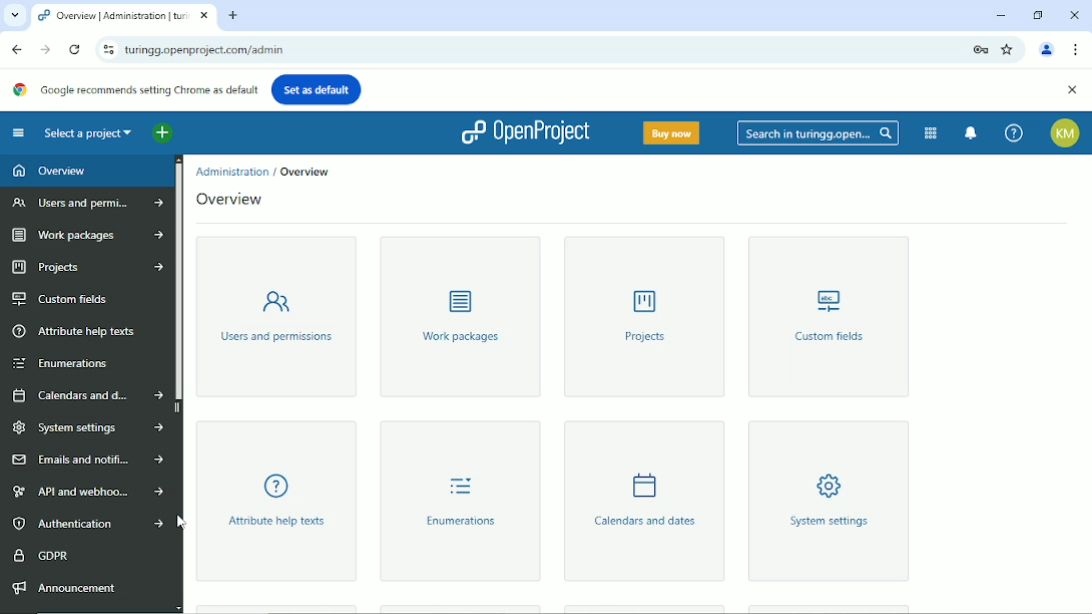  Describe the element at coordinates (455, 502) in the screenshot. I see `Enumerations` at that location.